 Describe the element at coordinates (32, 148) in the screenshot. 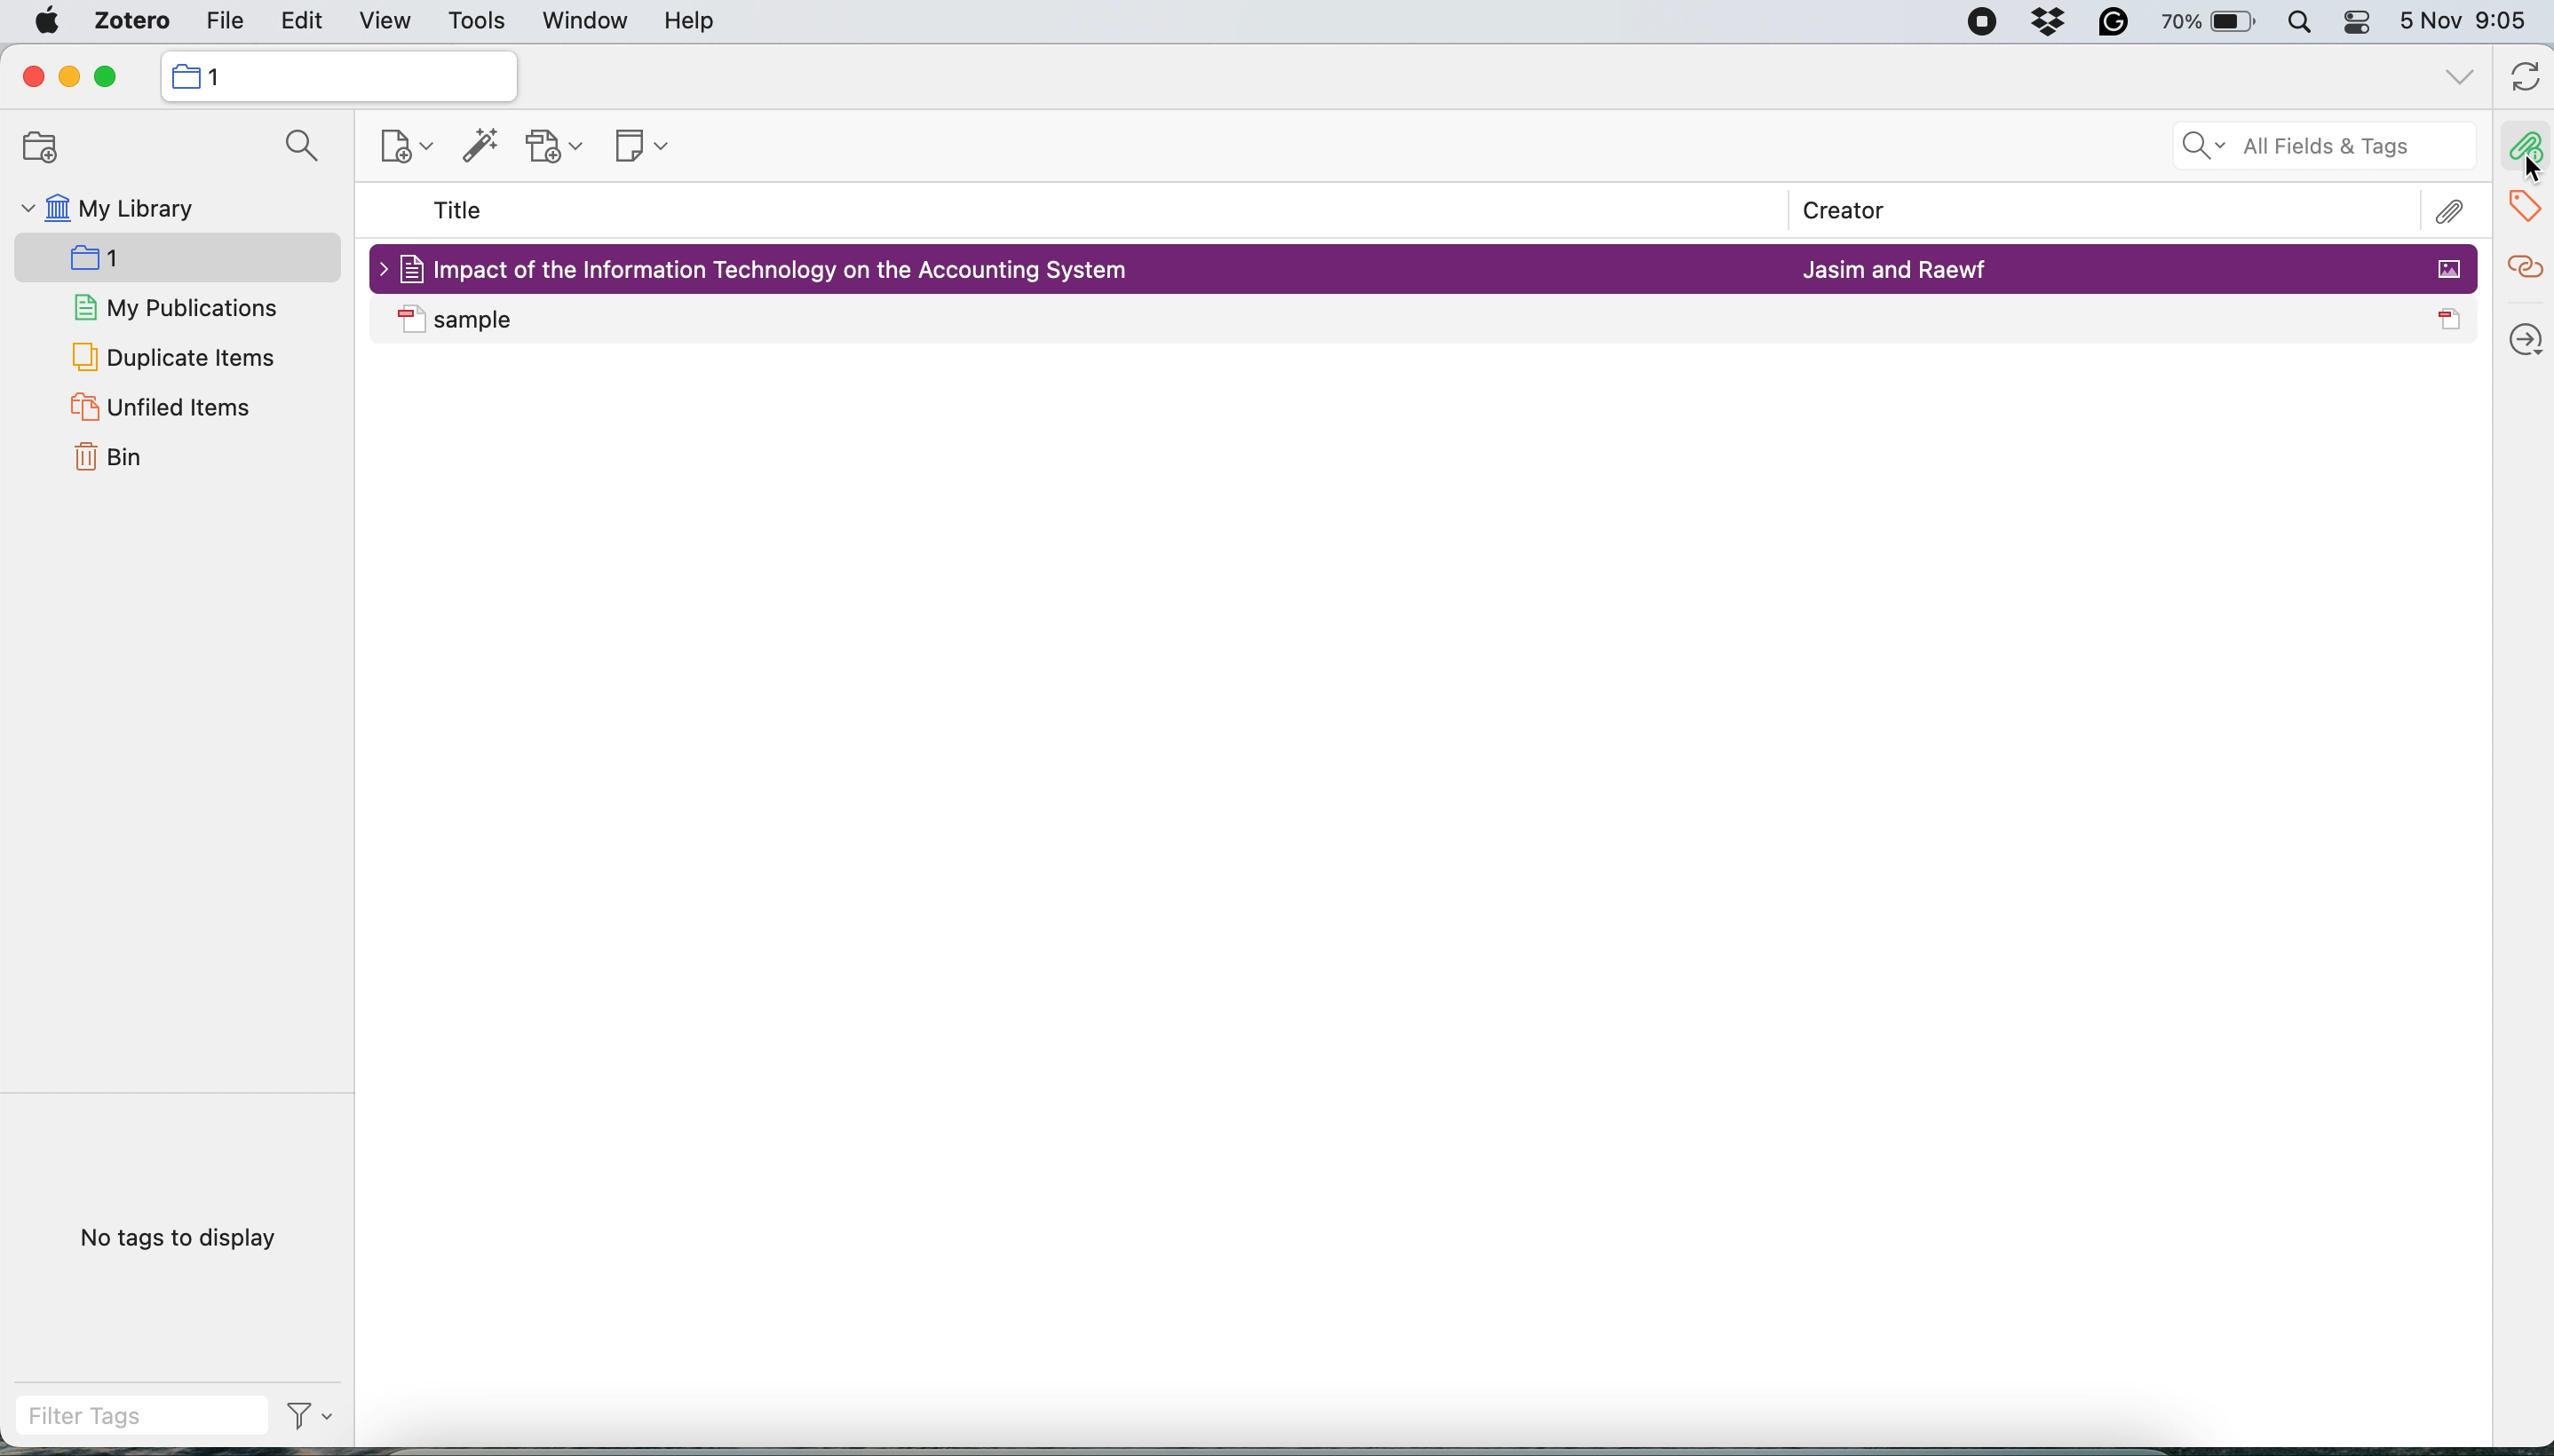

I see `new collection` at that location.